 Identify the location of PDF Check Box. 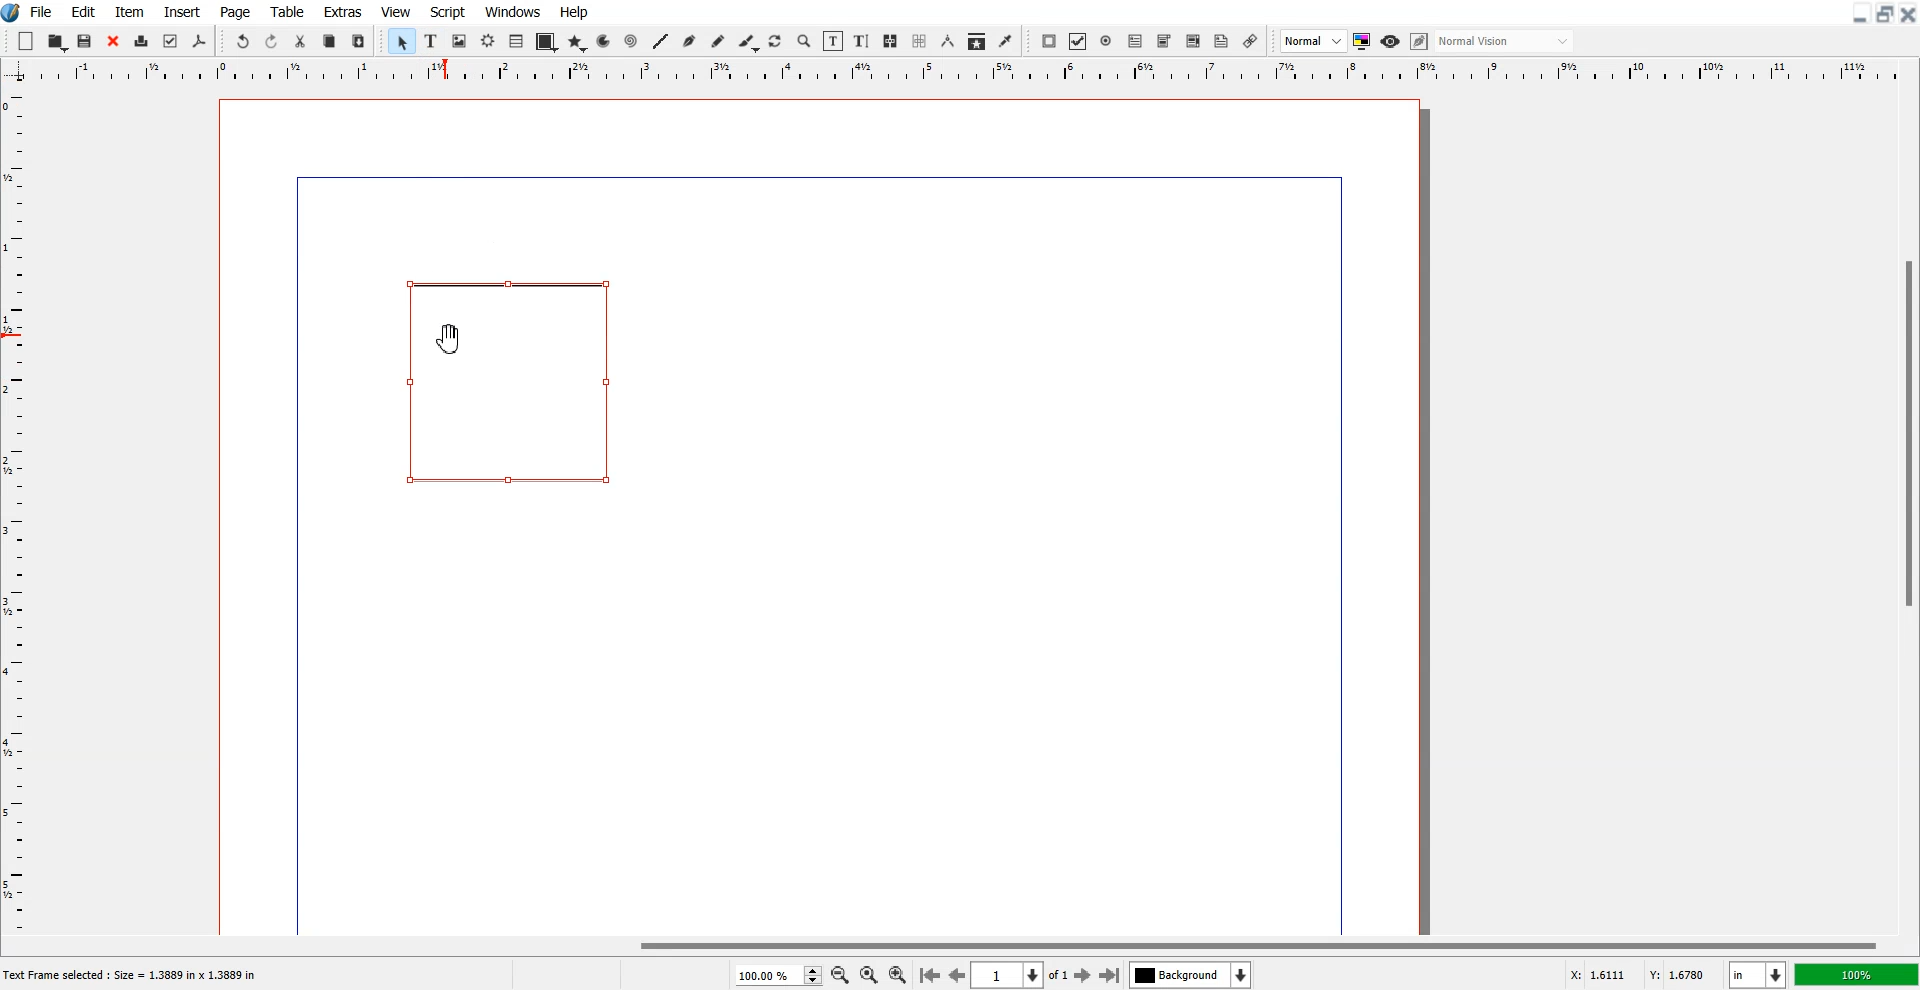
(1078, 42).